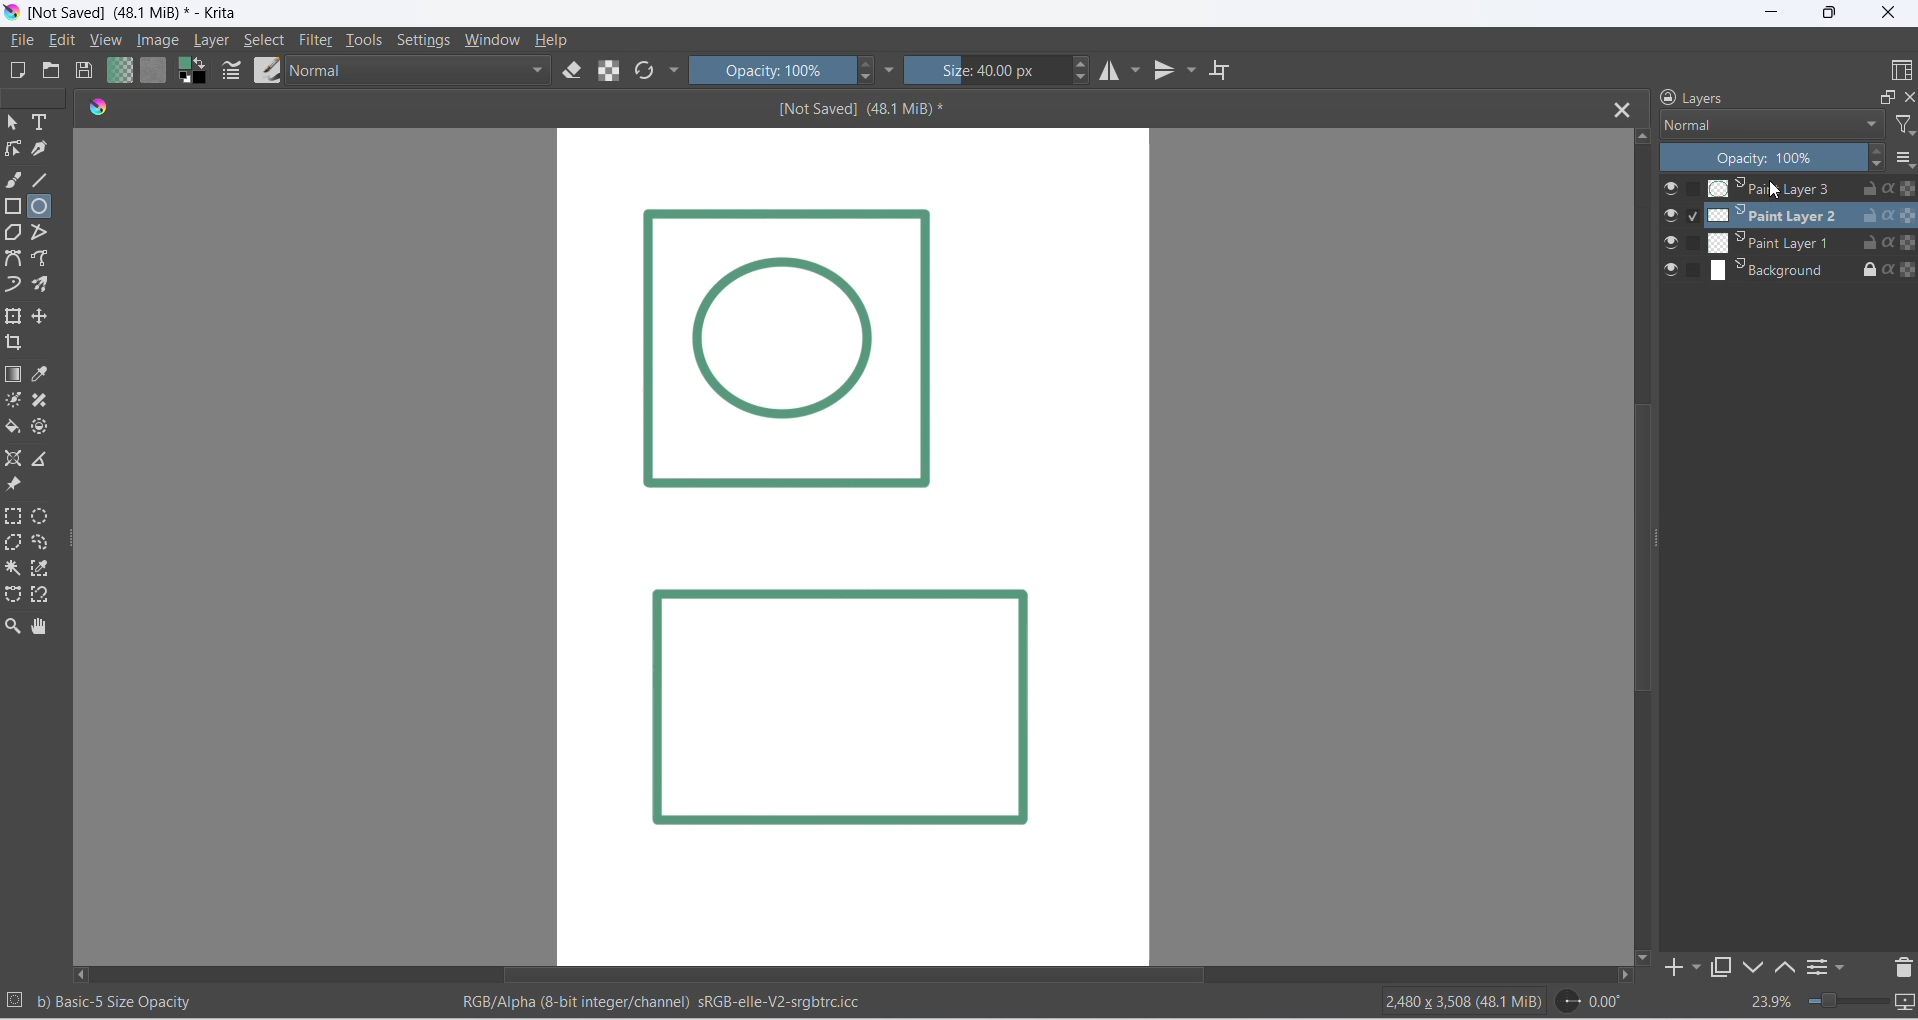 The image size is (1918, 1020). I want to click on down, so click(1754, 968).